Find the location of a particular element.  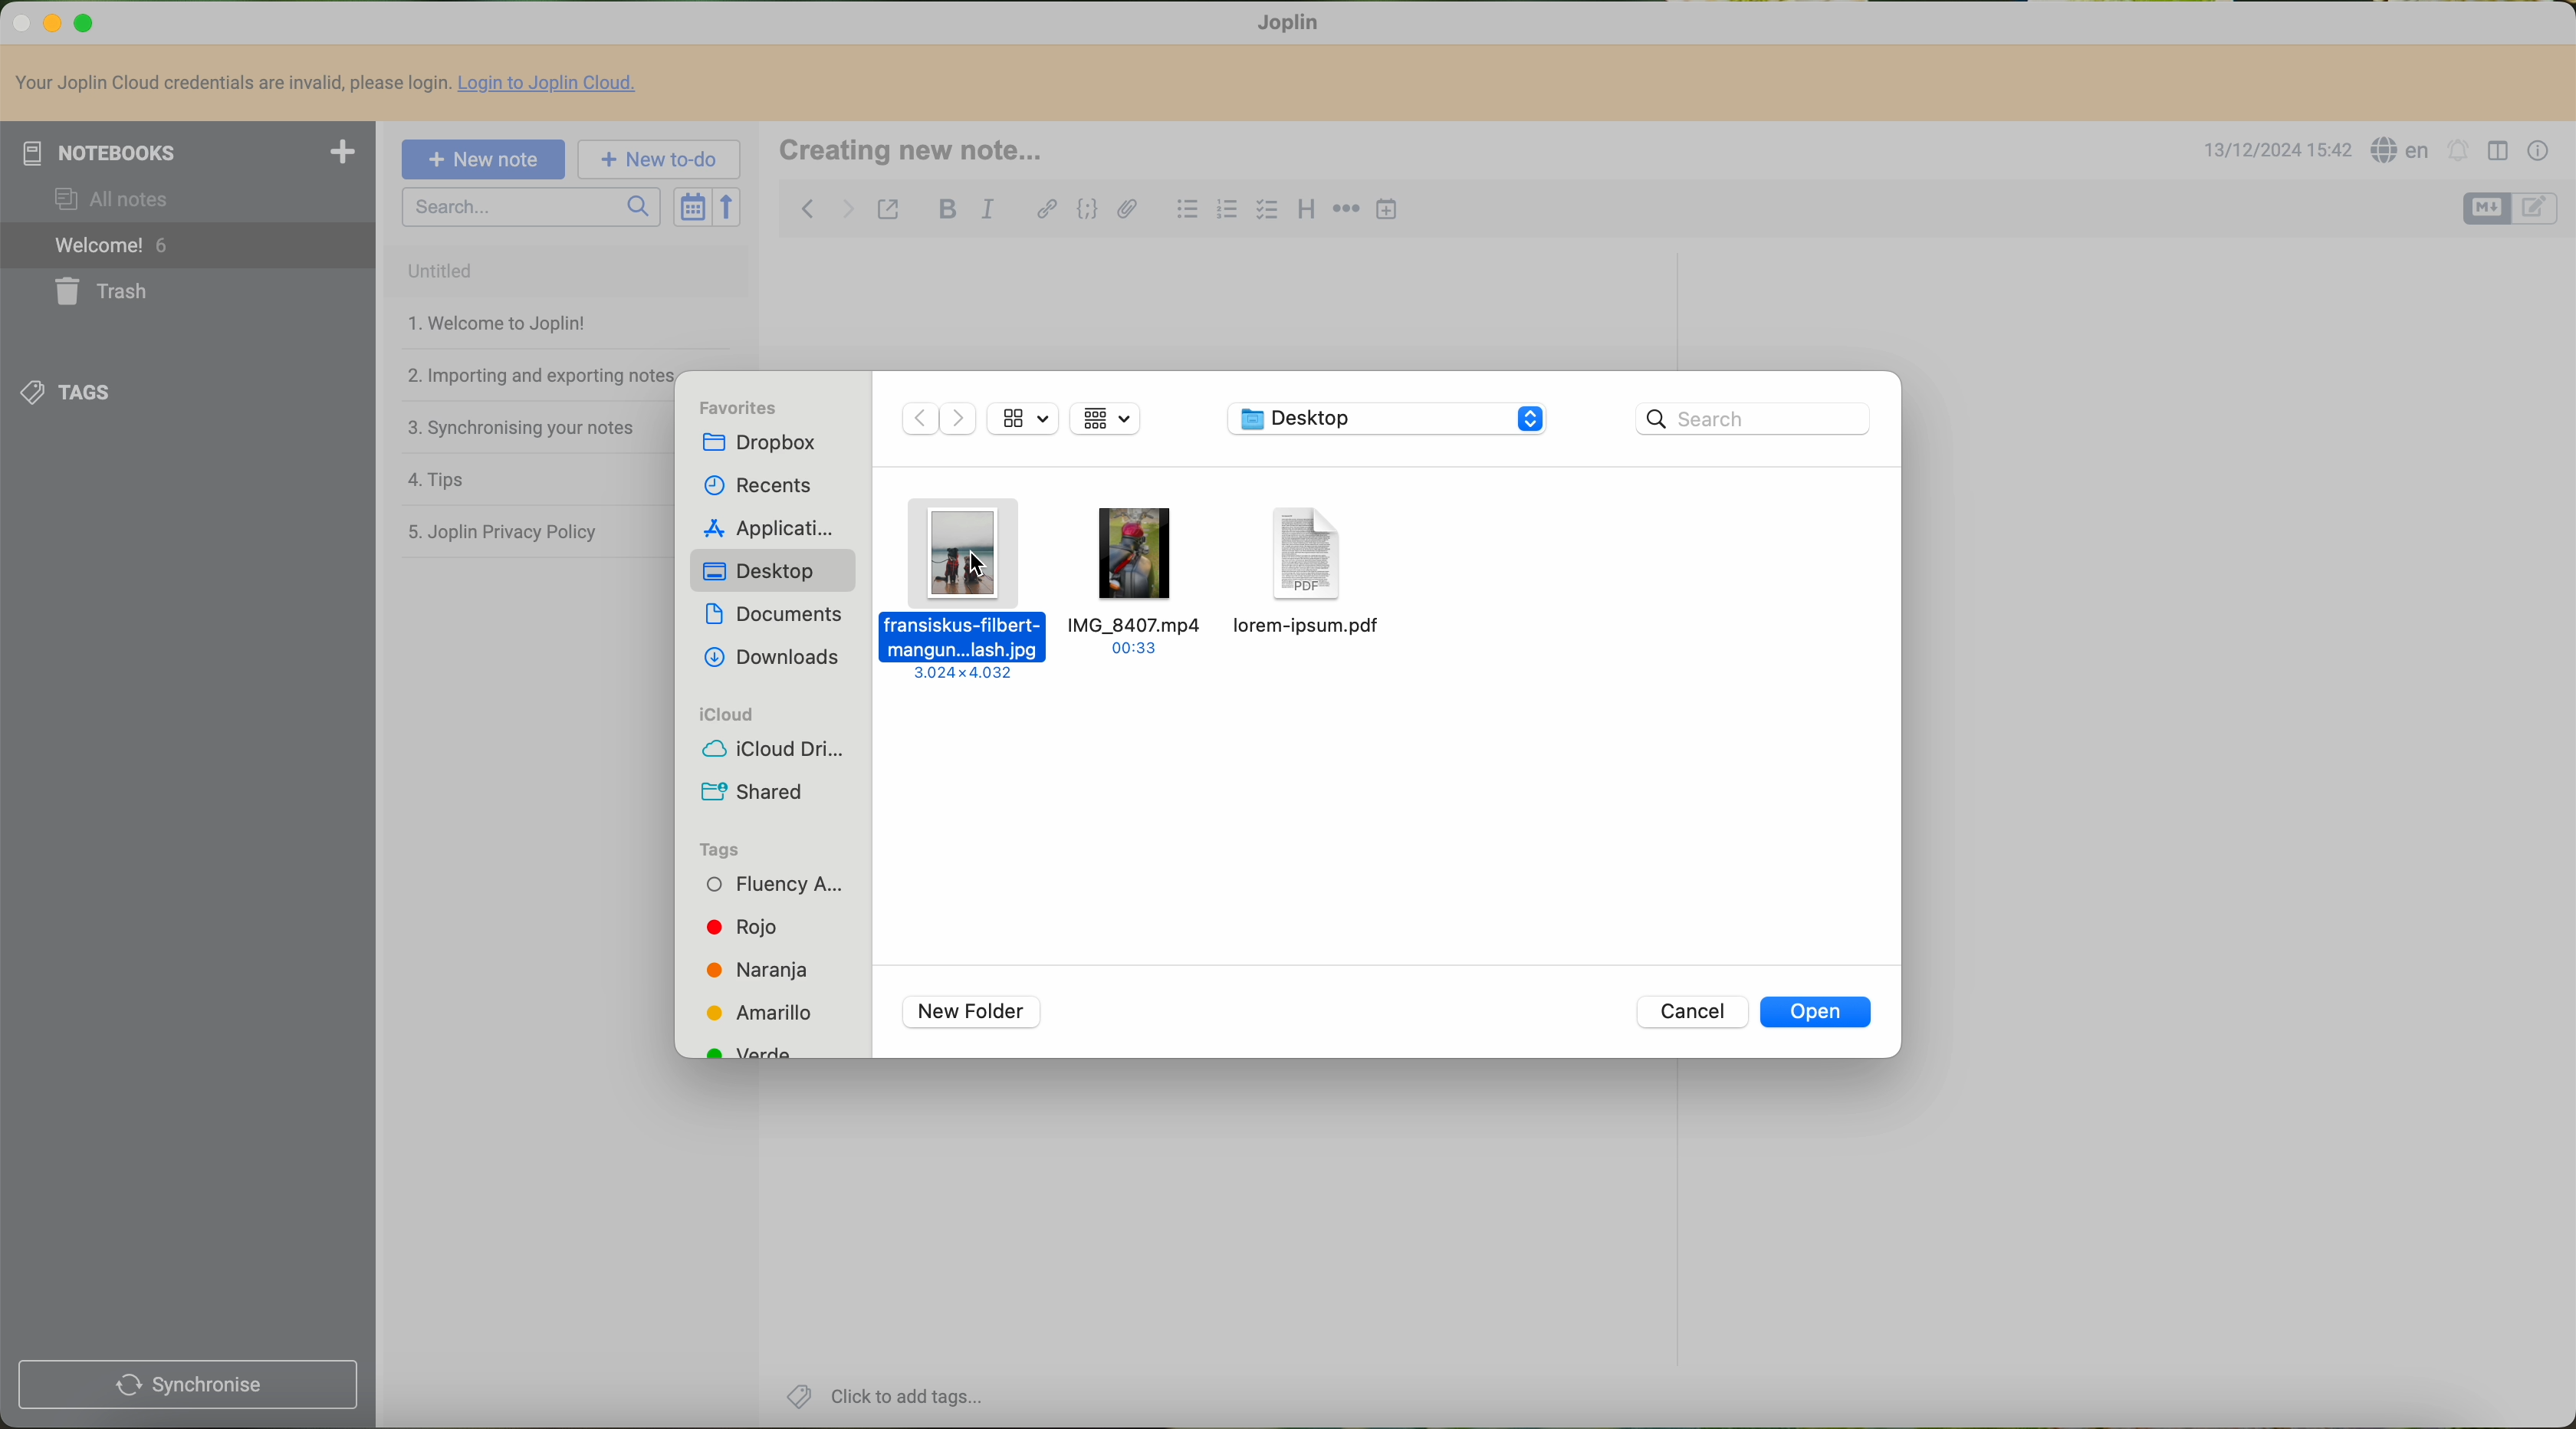

toggle editors is located at coordinates (2487, 209).